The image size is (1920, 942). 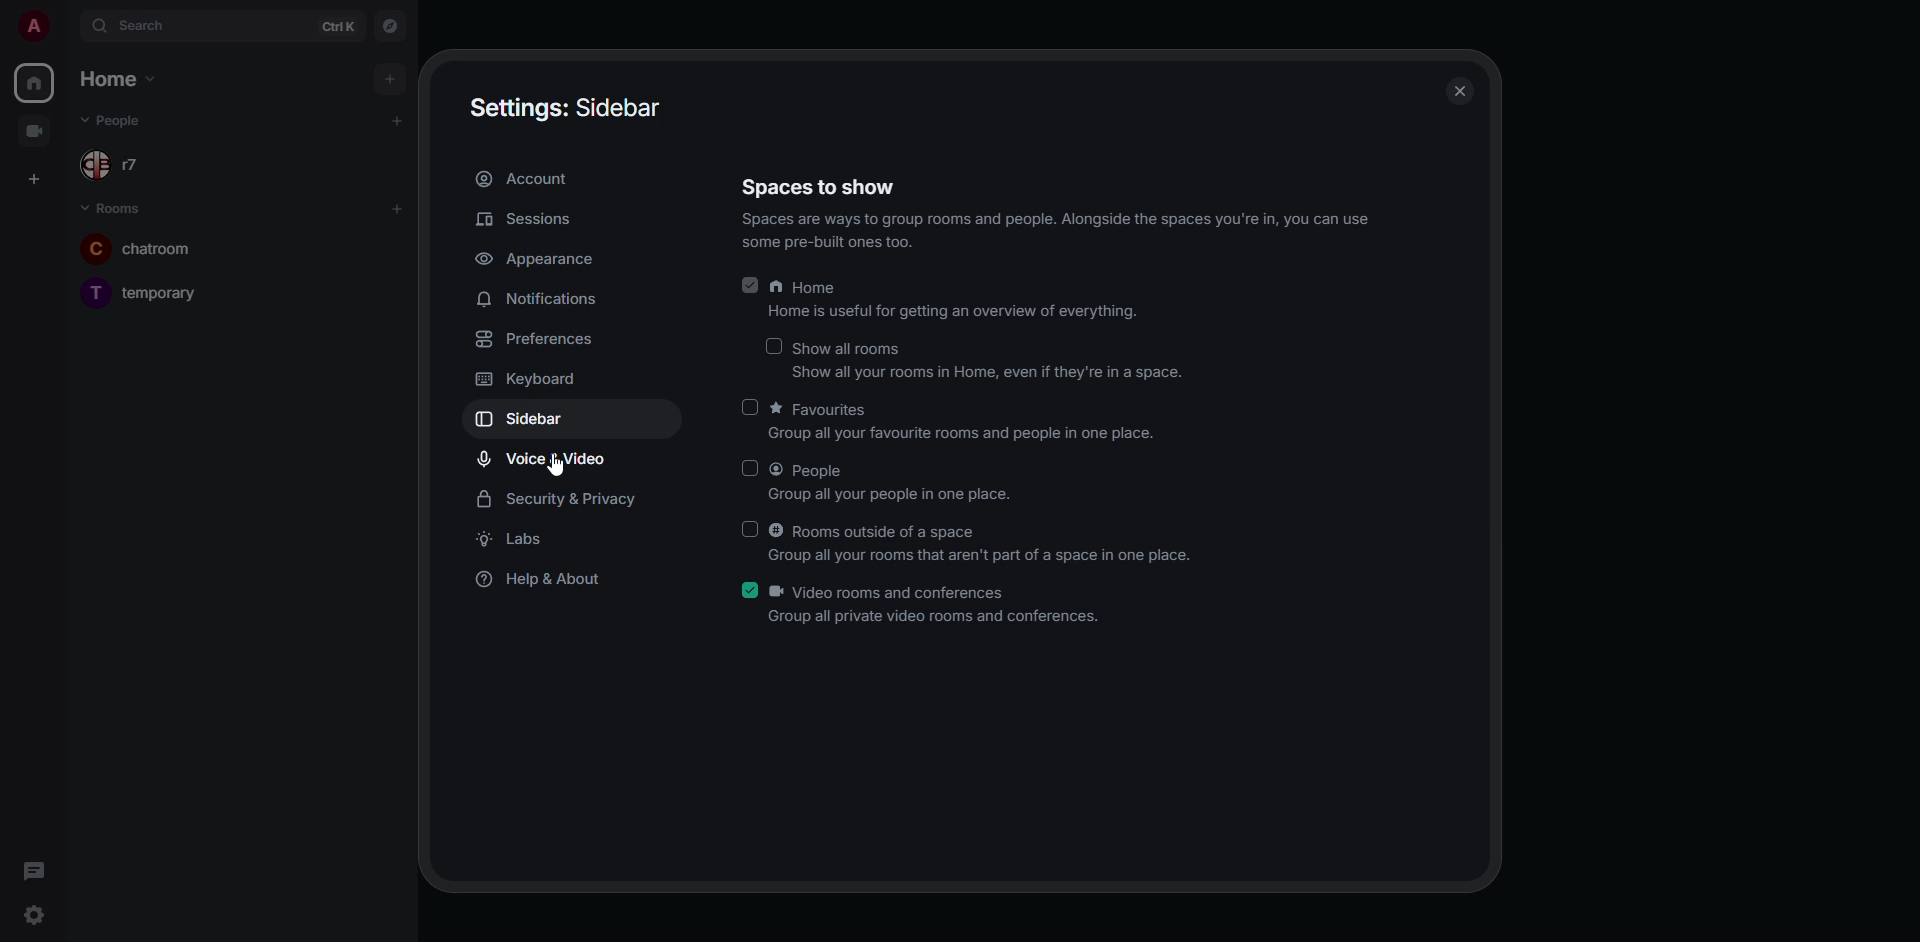 What do you see at coordinates (399, 120) in the screenshot?
I see `add` at bounding box center [399, 120].